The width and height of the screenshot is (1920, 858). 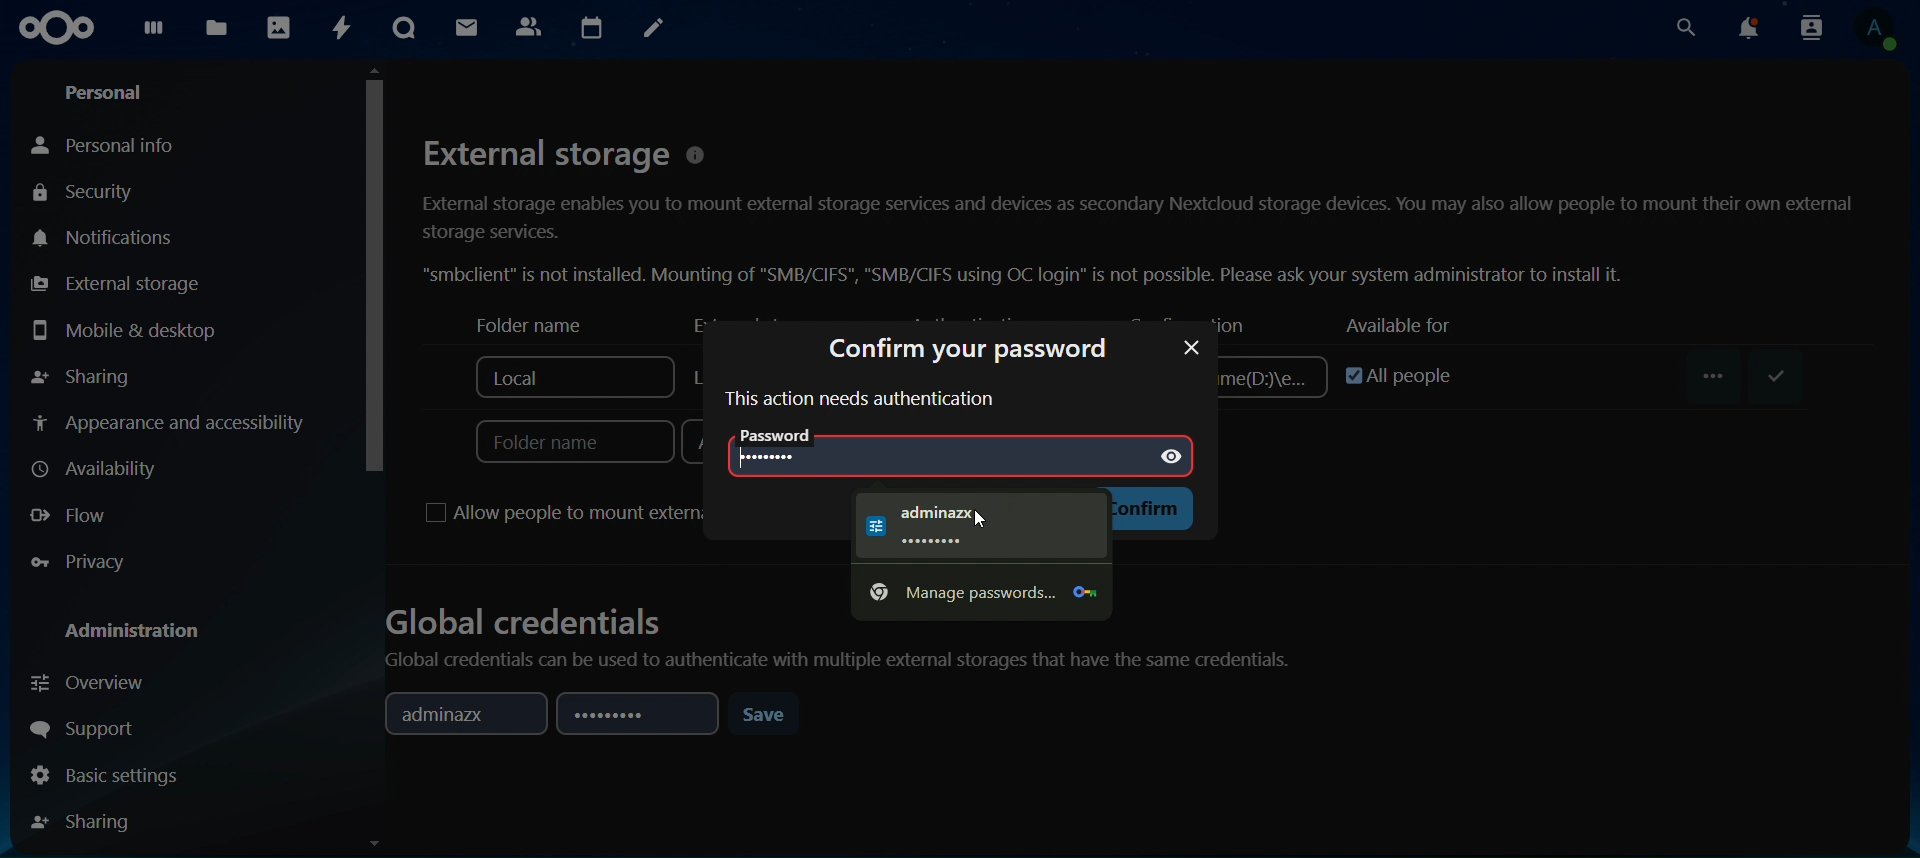 I want to click on adminazx, so click(x=458, y=714).